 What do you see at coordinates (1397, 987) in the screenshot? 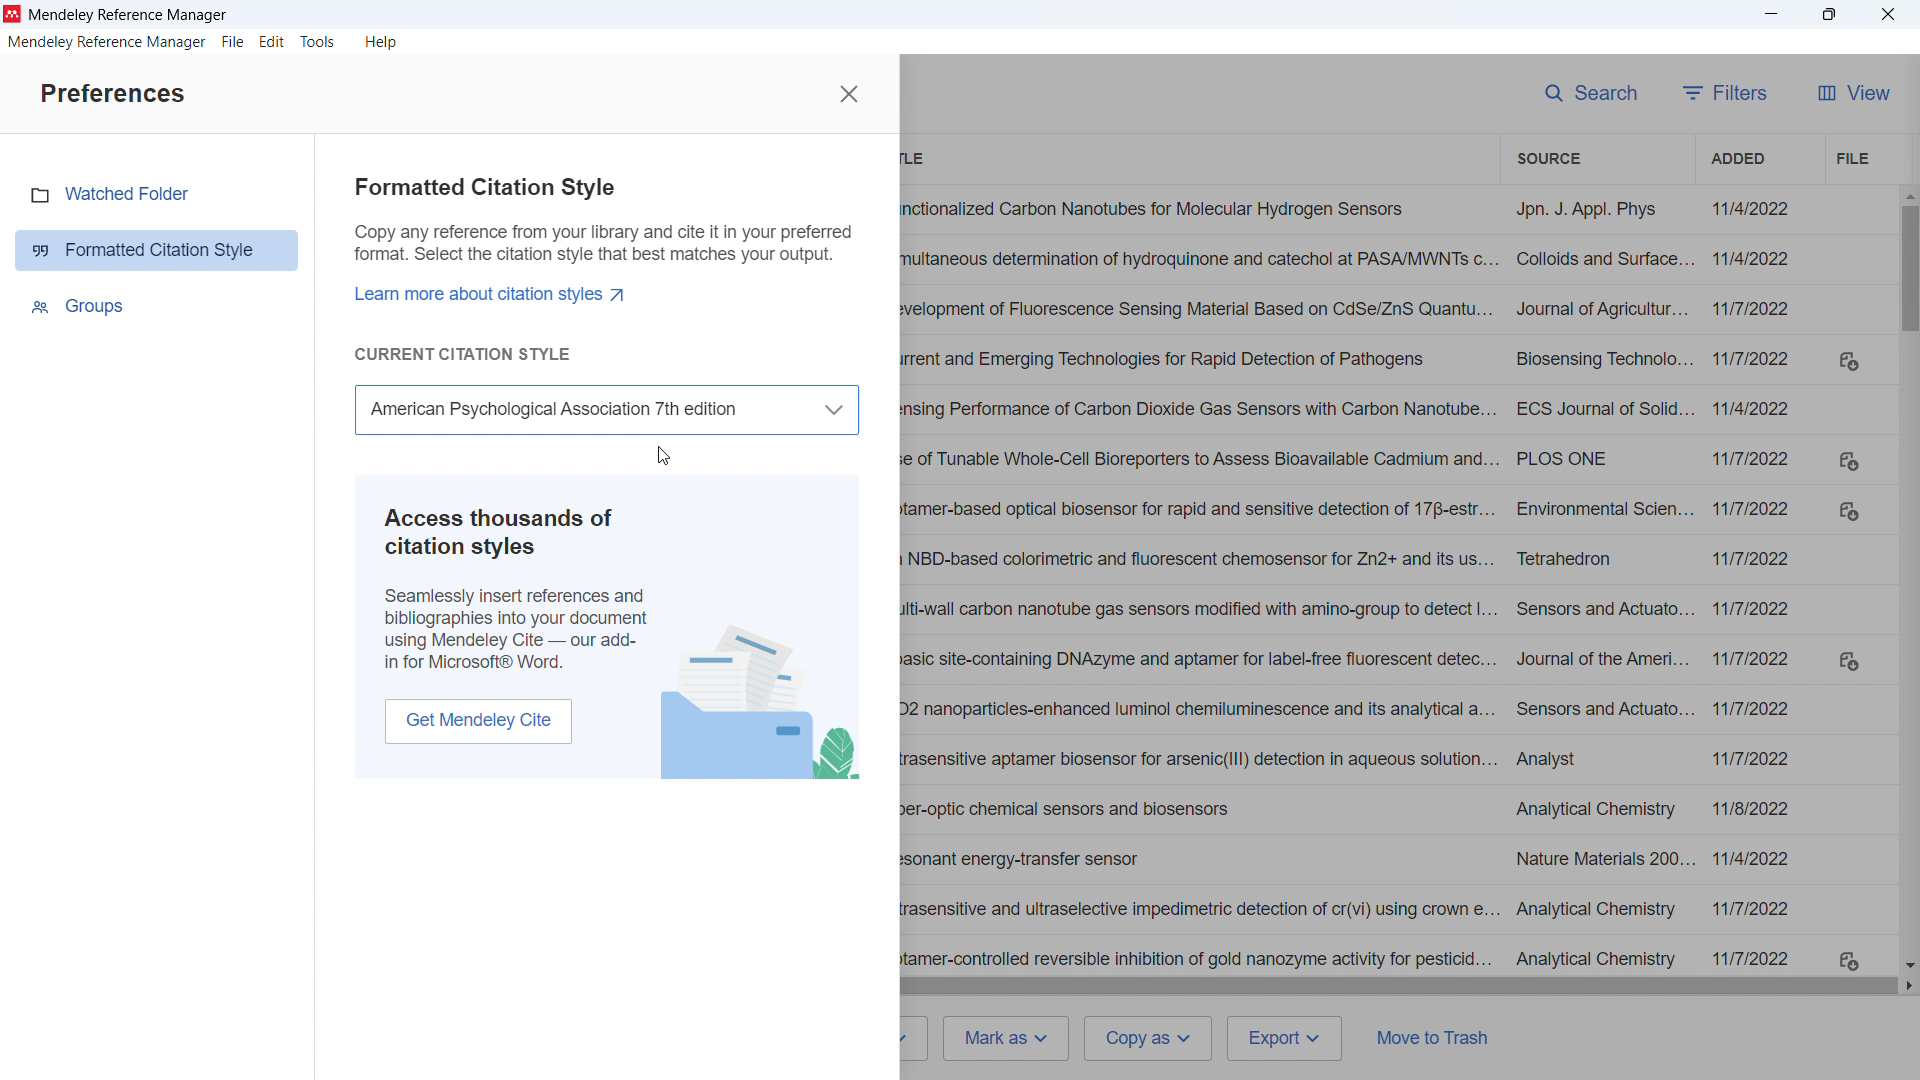
I see `Horizontal scroll bar` at bounding box center [1397, 987].